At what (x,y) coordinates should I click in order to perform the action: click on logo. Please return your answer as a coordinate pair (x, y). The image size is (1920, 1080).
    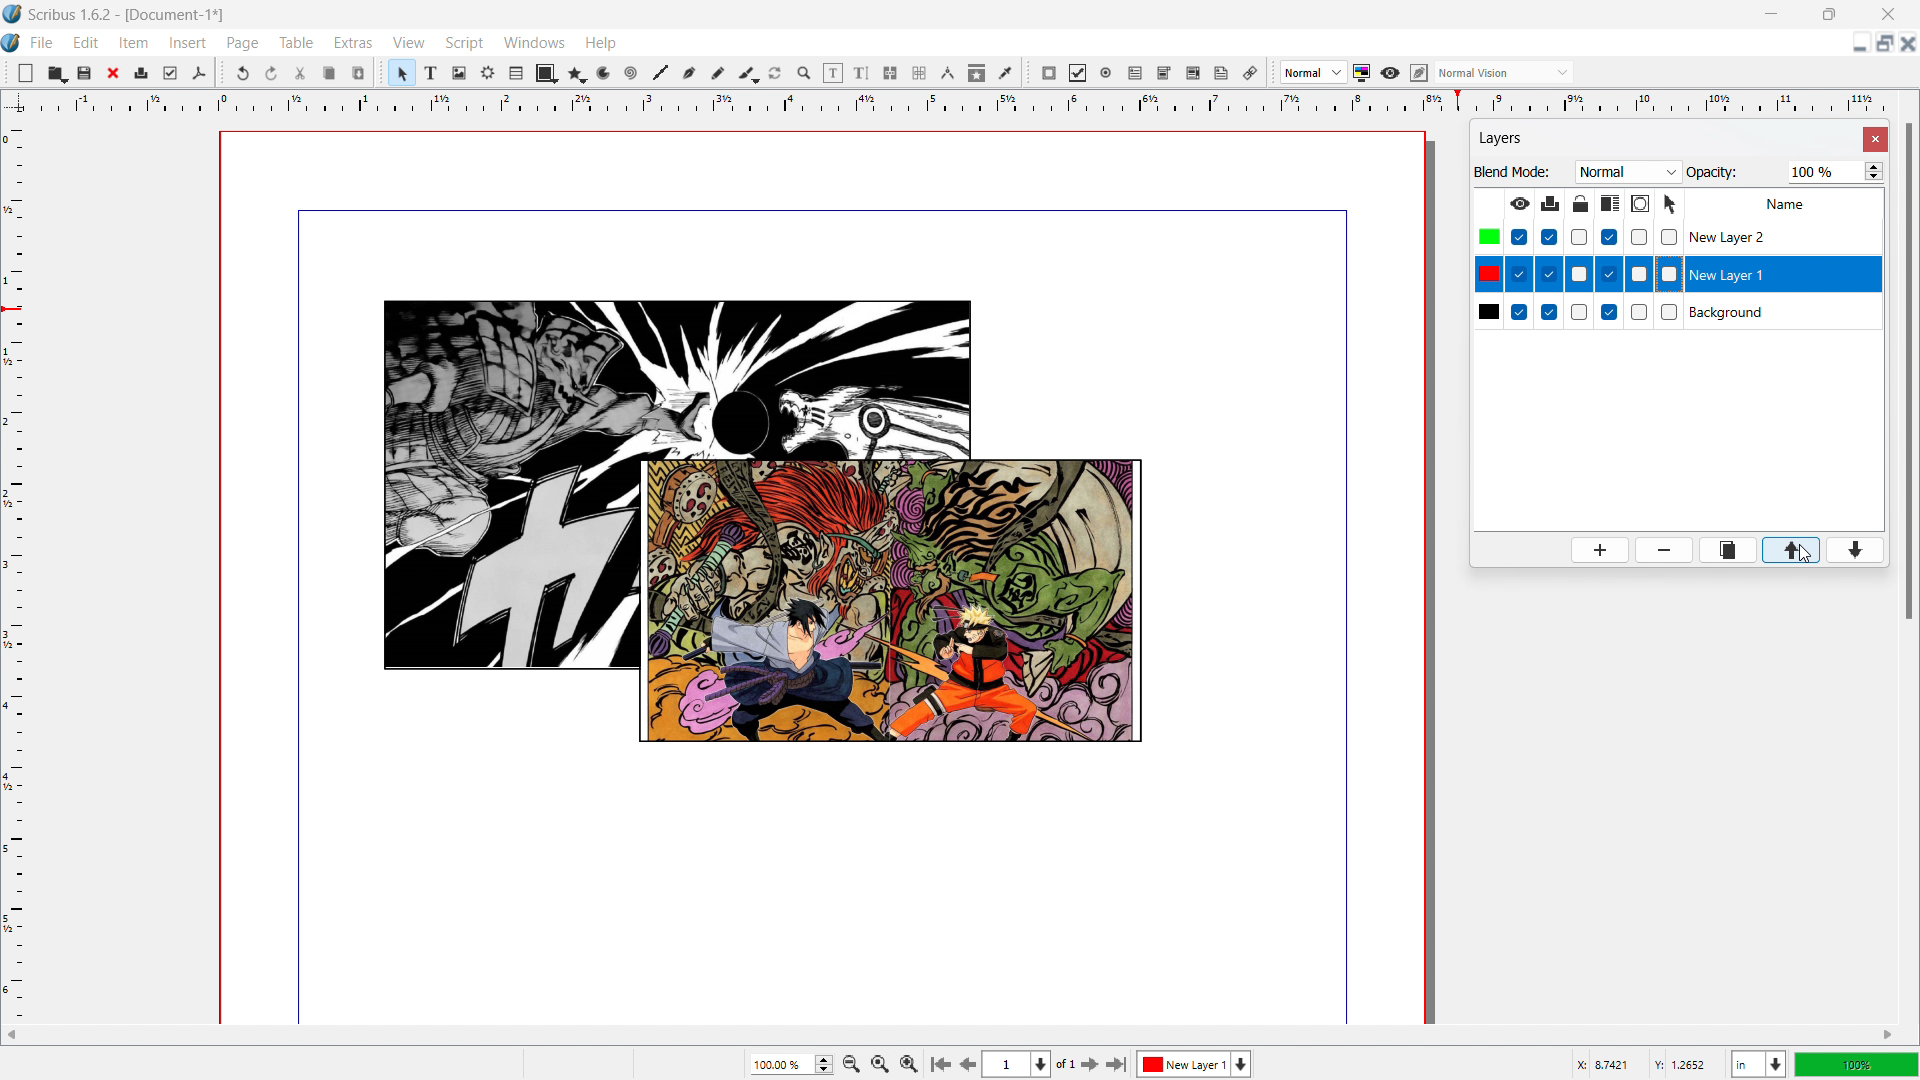
    Looking at the image, I should click on (12, 41).